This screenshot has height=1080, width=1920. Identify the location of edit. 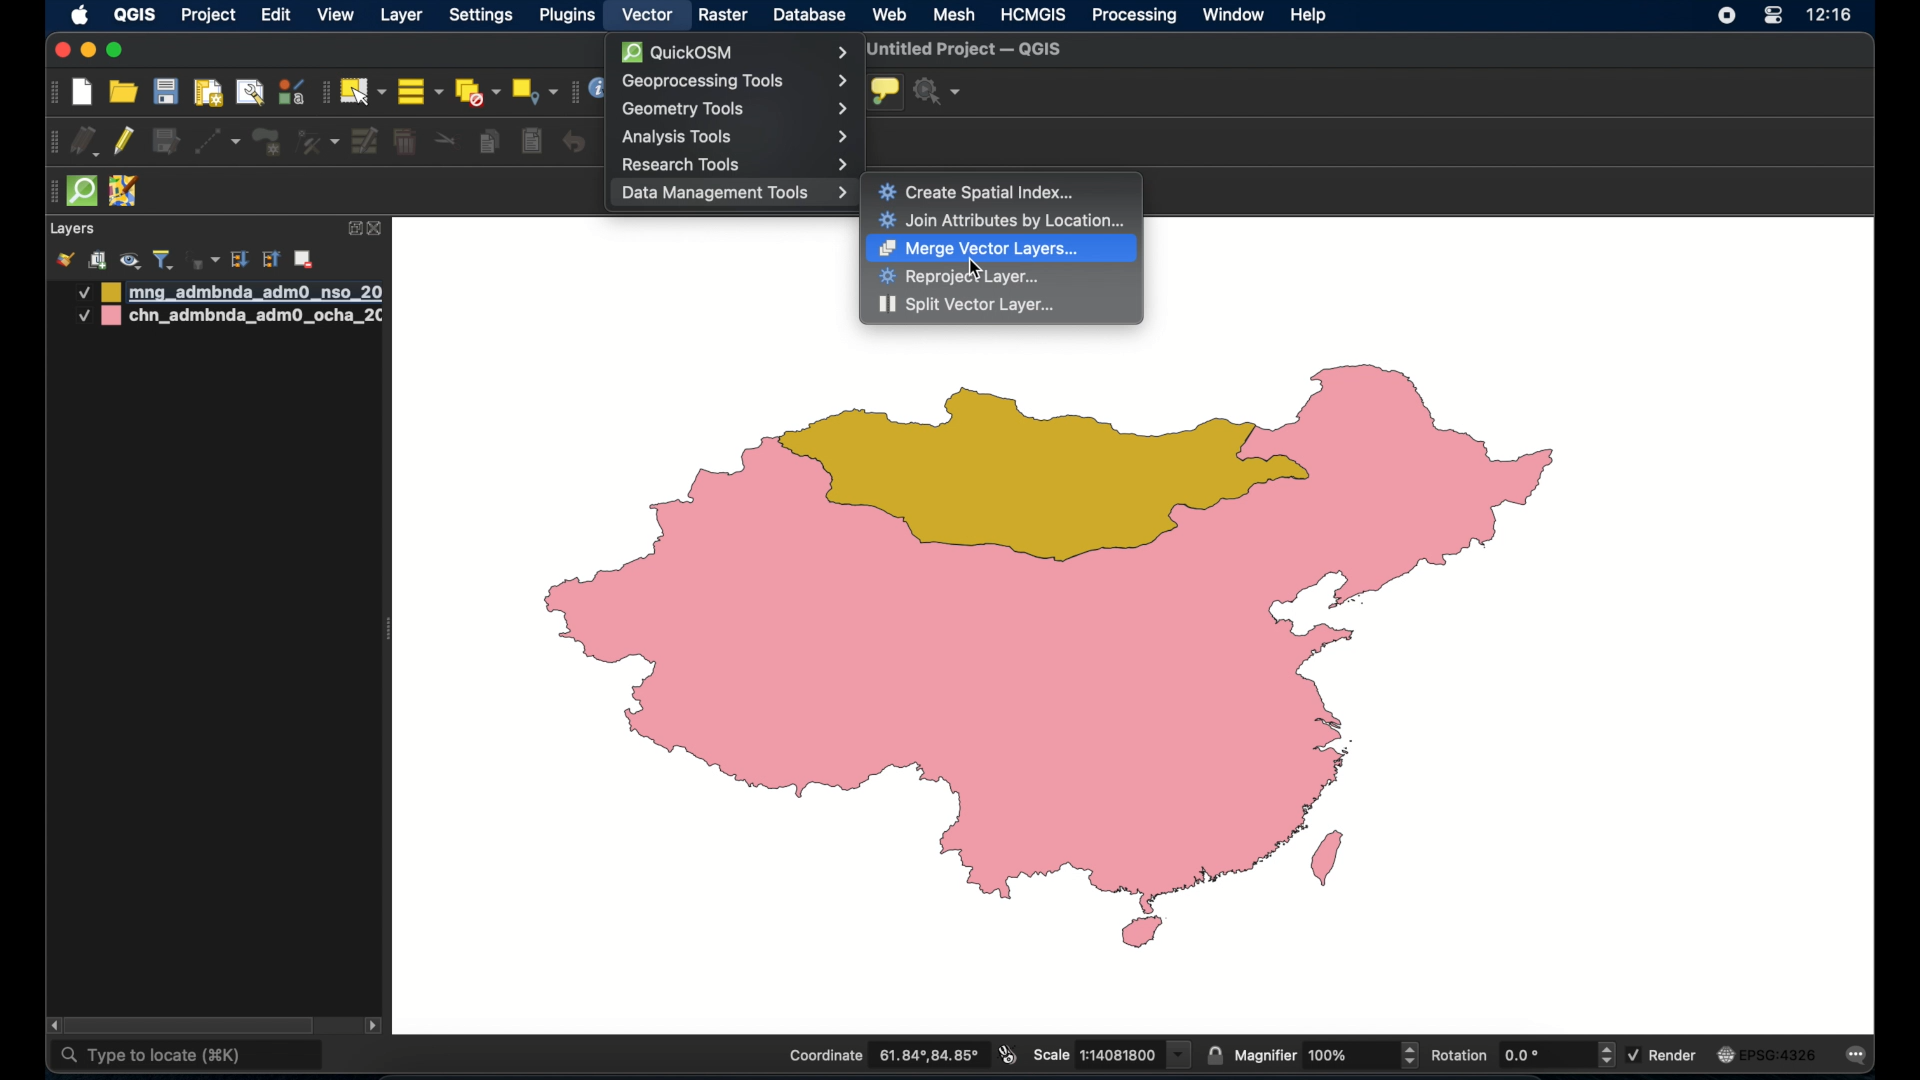
(276, 17).